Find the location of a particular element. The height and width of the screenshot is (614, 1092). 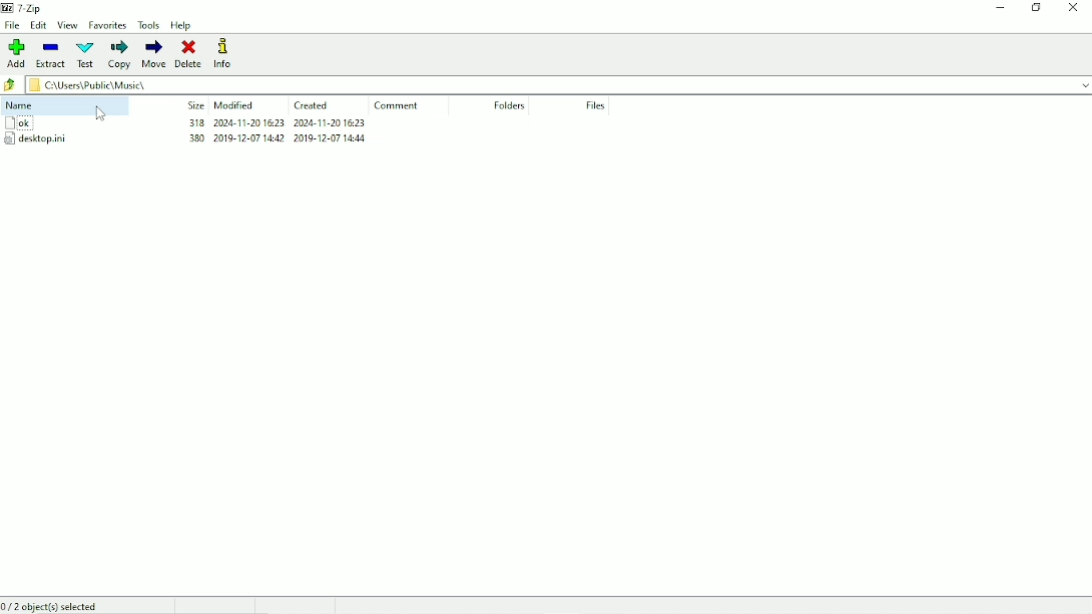

Tools is located at coordinates (149, 25).